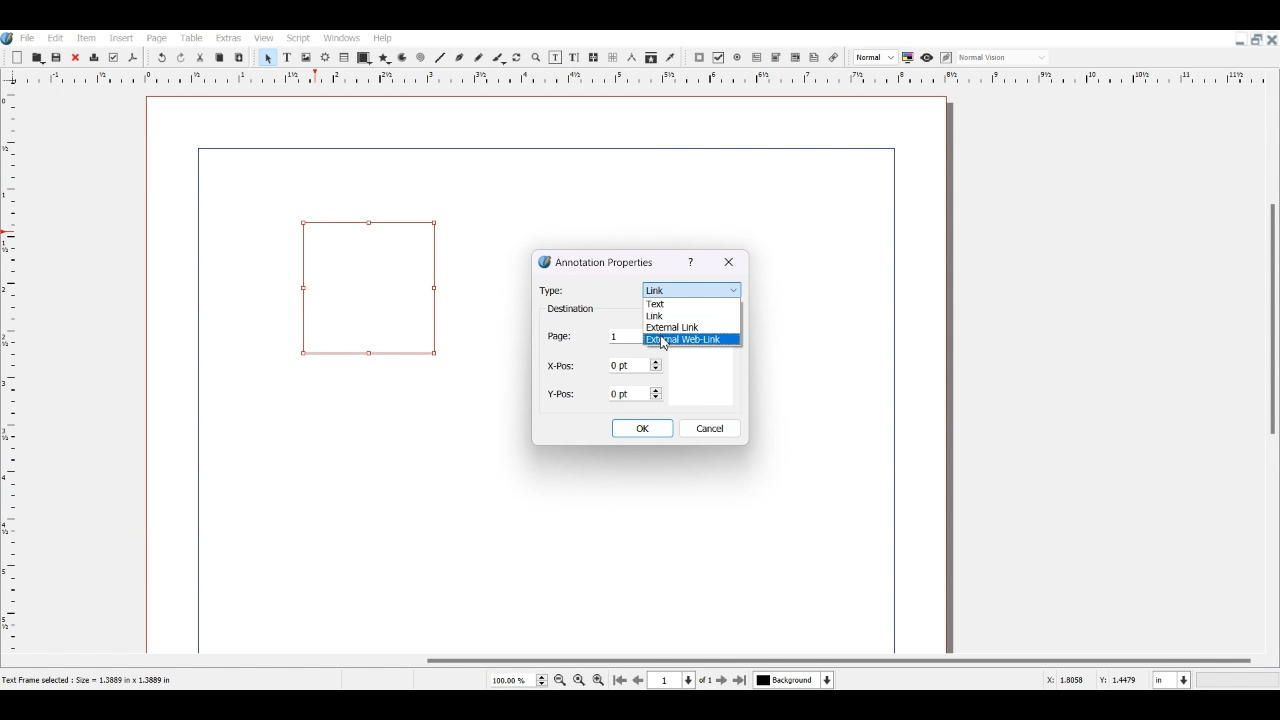 The width and height of the screenshot is (1280, 720). I want to click on Select current Layer, so click(796, 681).